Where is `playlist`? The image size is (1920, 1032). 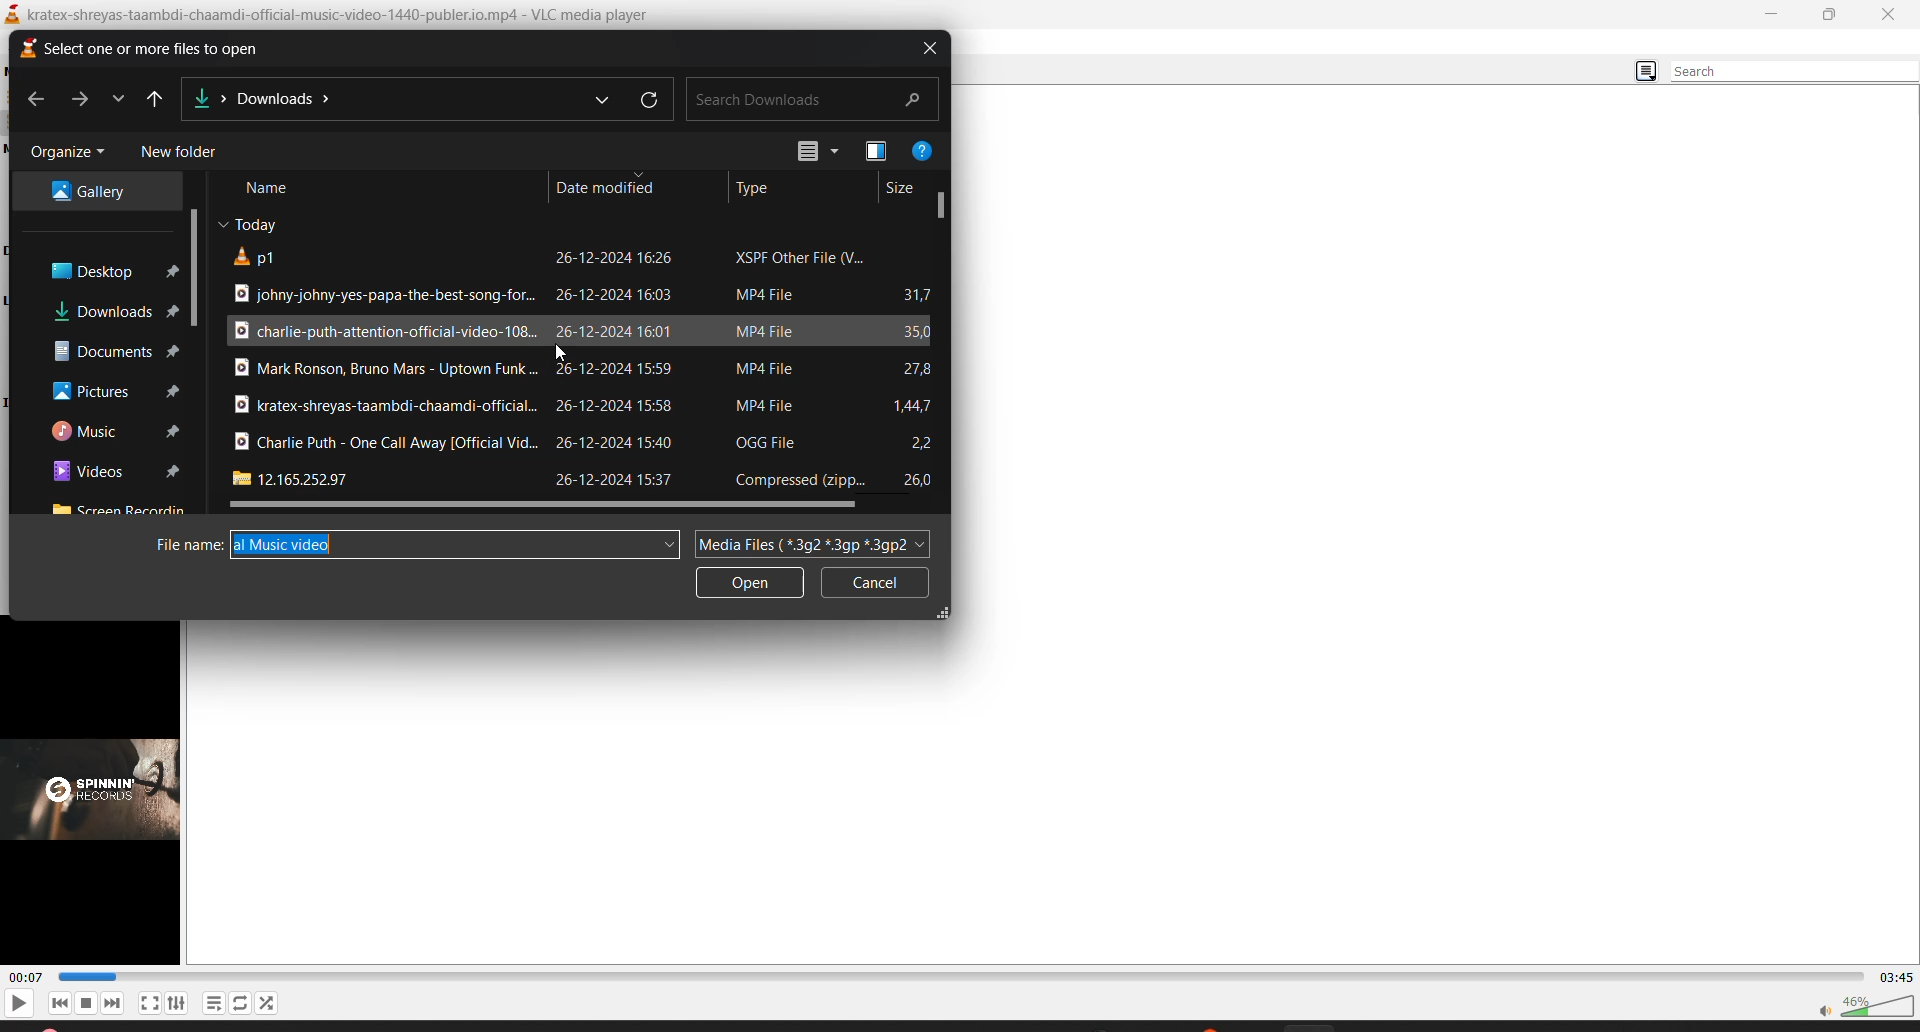
playlist is located at coordinates (211, 1006).